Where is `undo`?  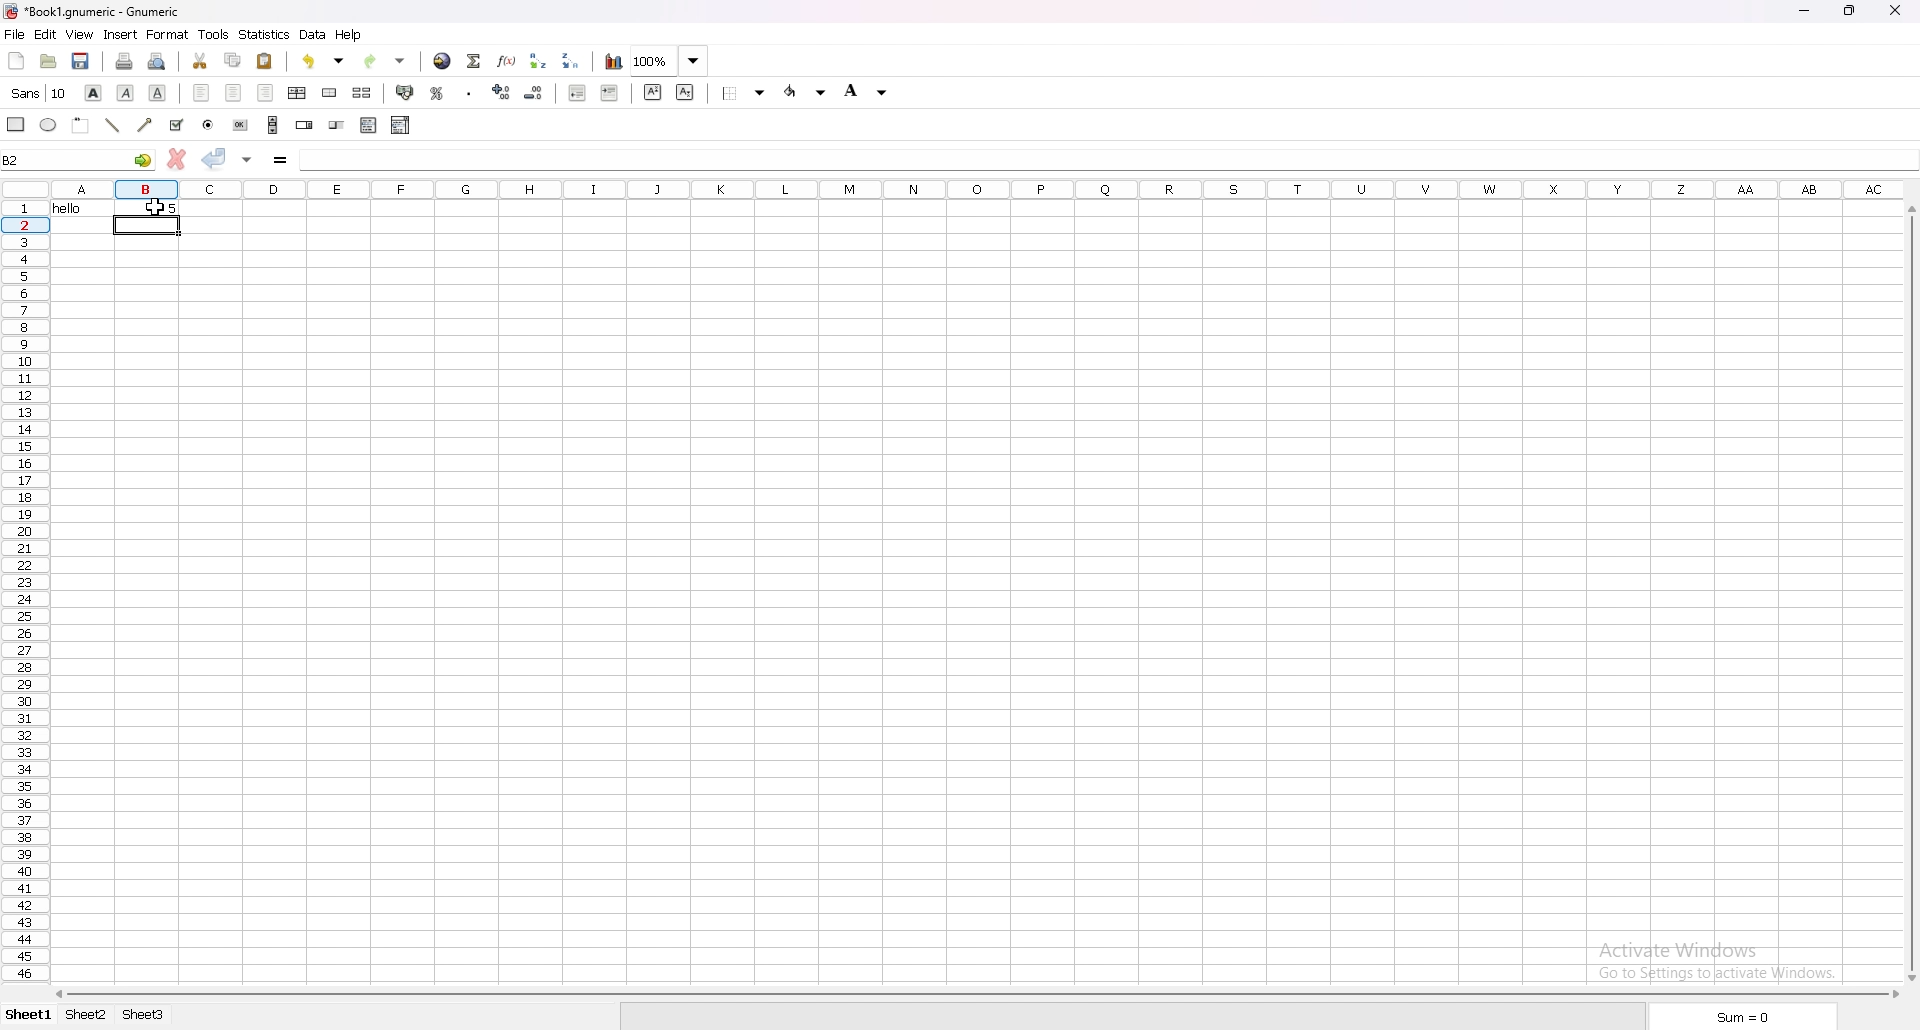 undo is located at coordinates (324, 61).